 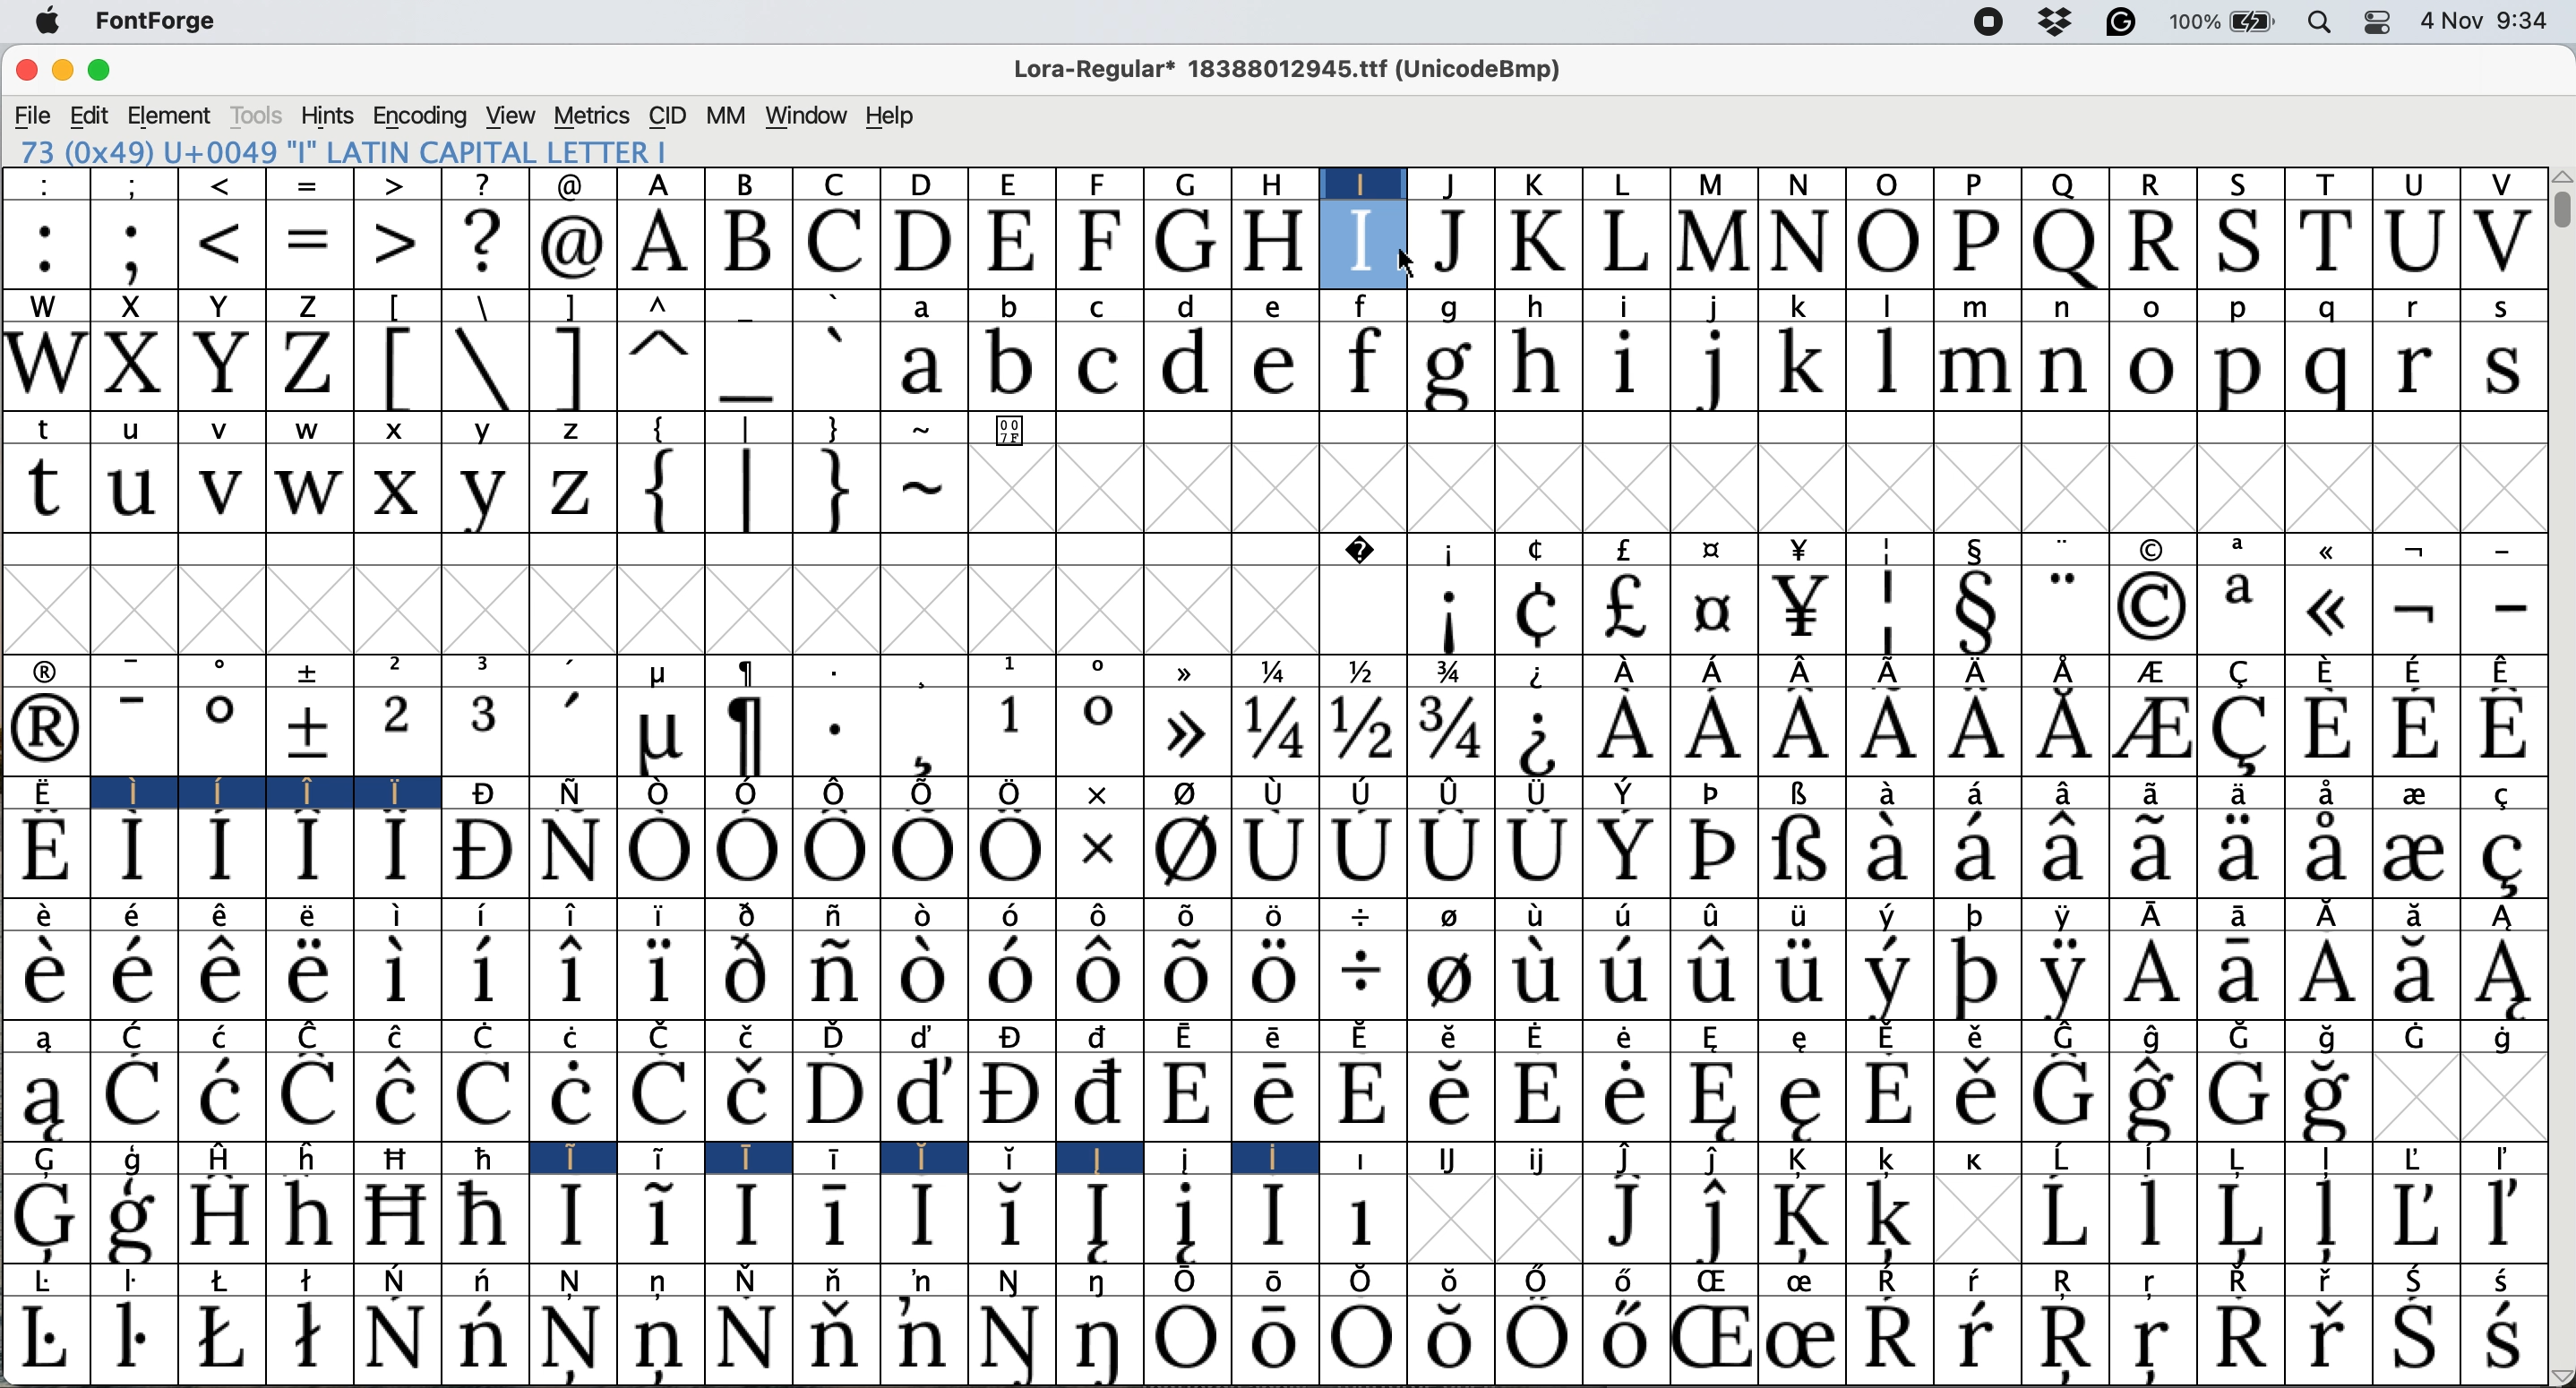 I want to click on D, so click(x=923, y=242).